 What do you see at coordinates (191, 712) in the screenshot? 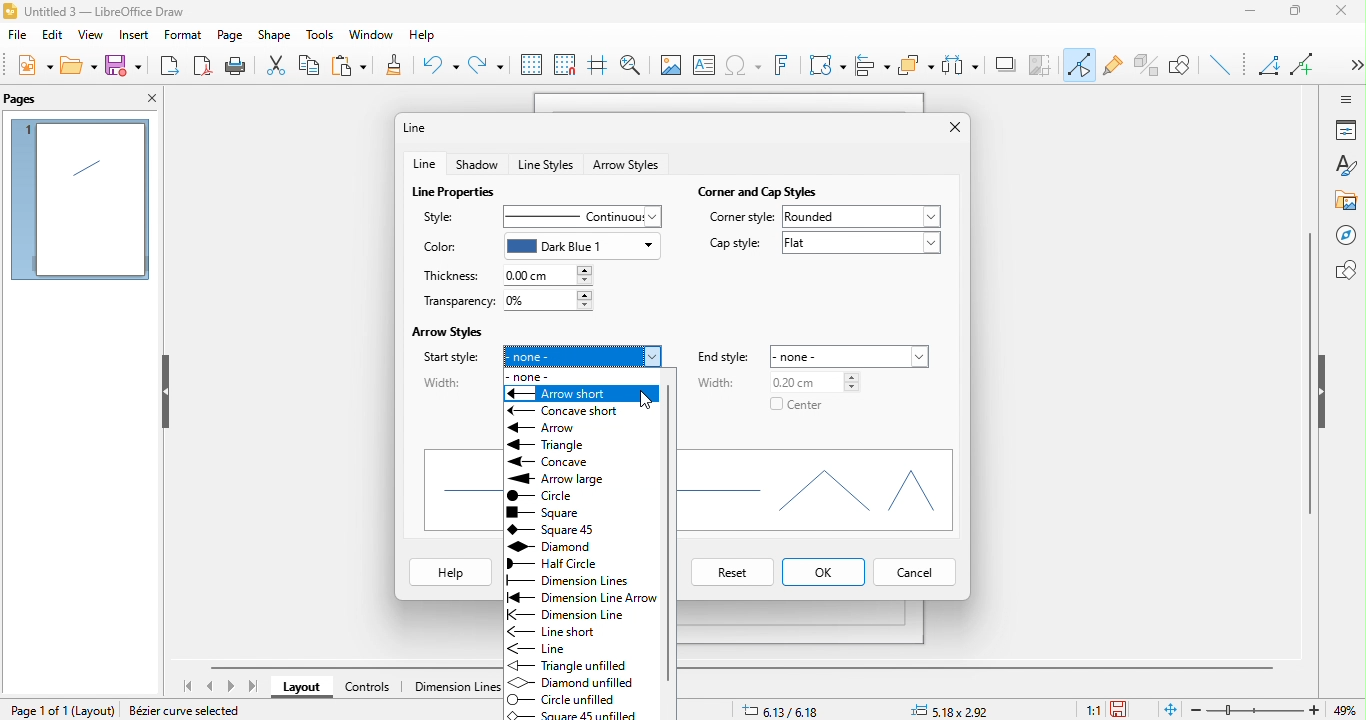
I see `Bezier curve selected` at bounding box center [191, 712].